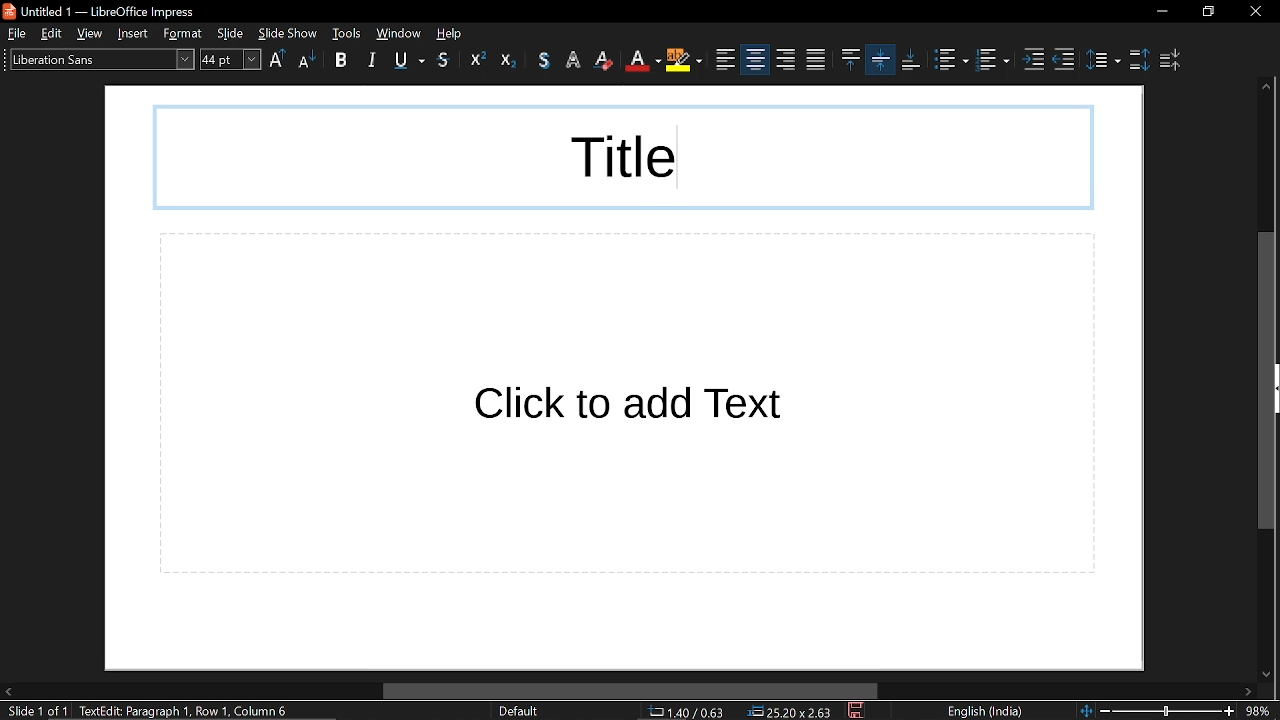 This screenshot has width=1280, height=720. I want to click on underline, so click(409, 60).